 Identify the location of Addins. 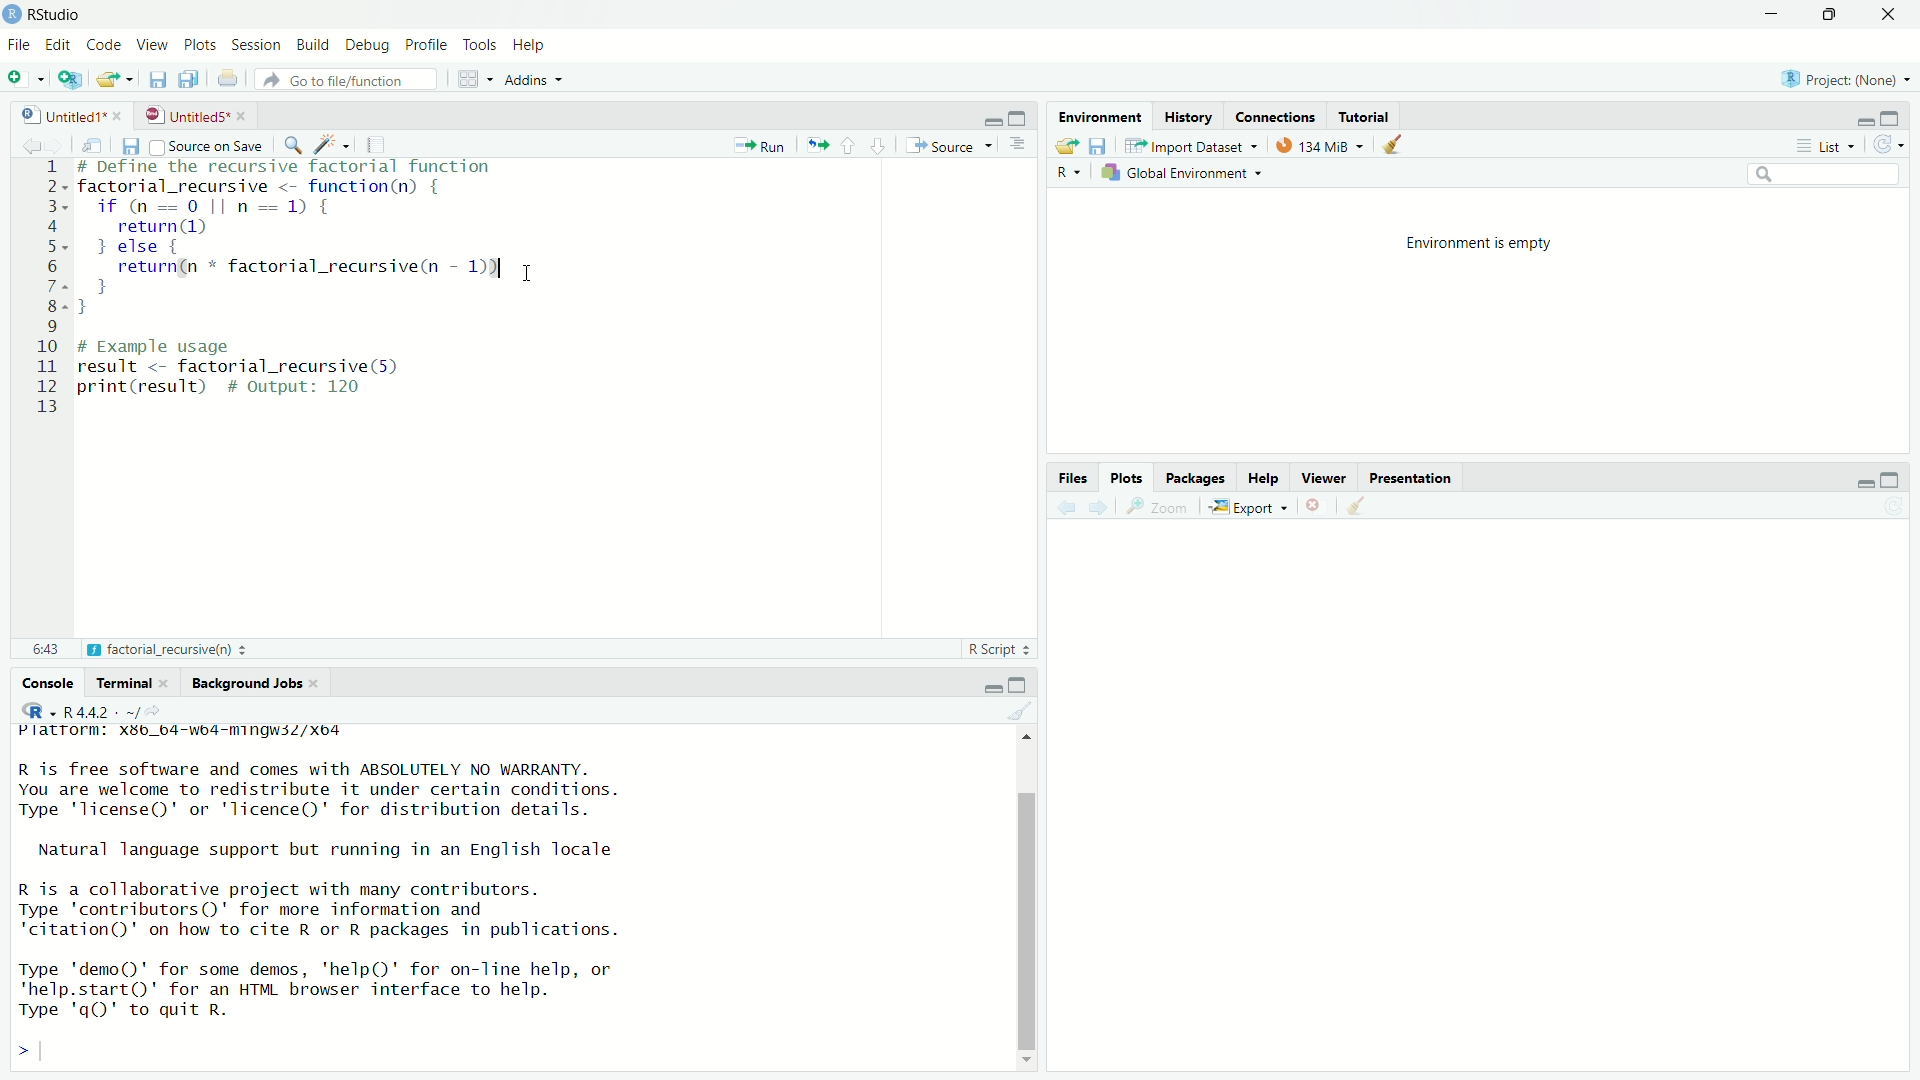
(543, 80).